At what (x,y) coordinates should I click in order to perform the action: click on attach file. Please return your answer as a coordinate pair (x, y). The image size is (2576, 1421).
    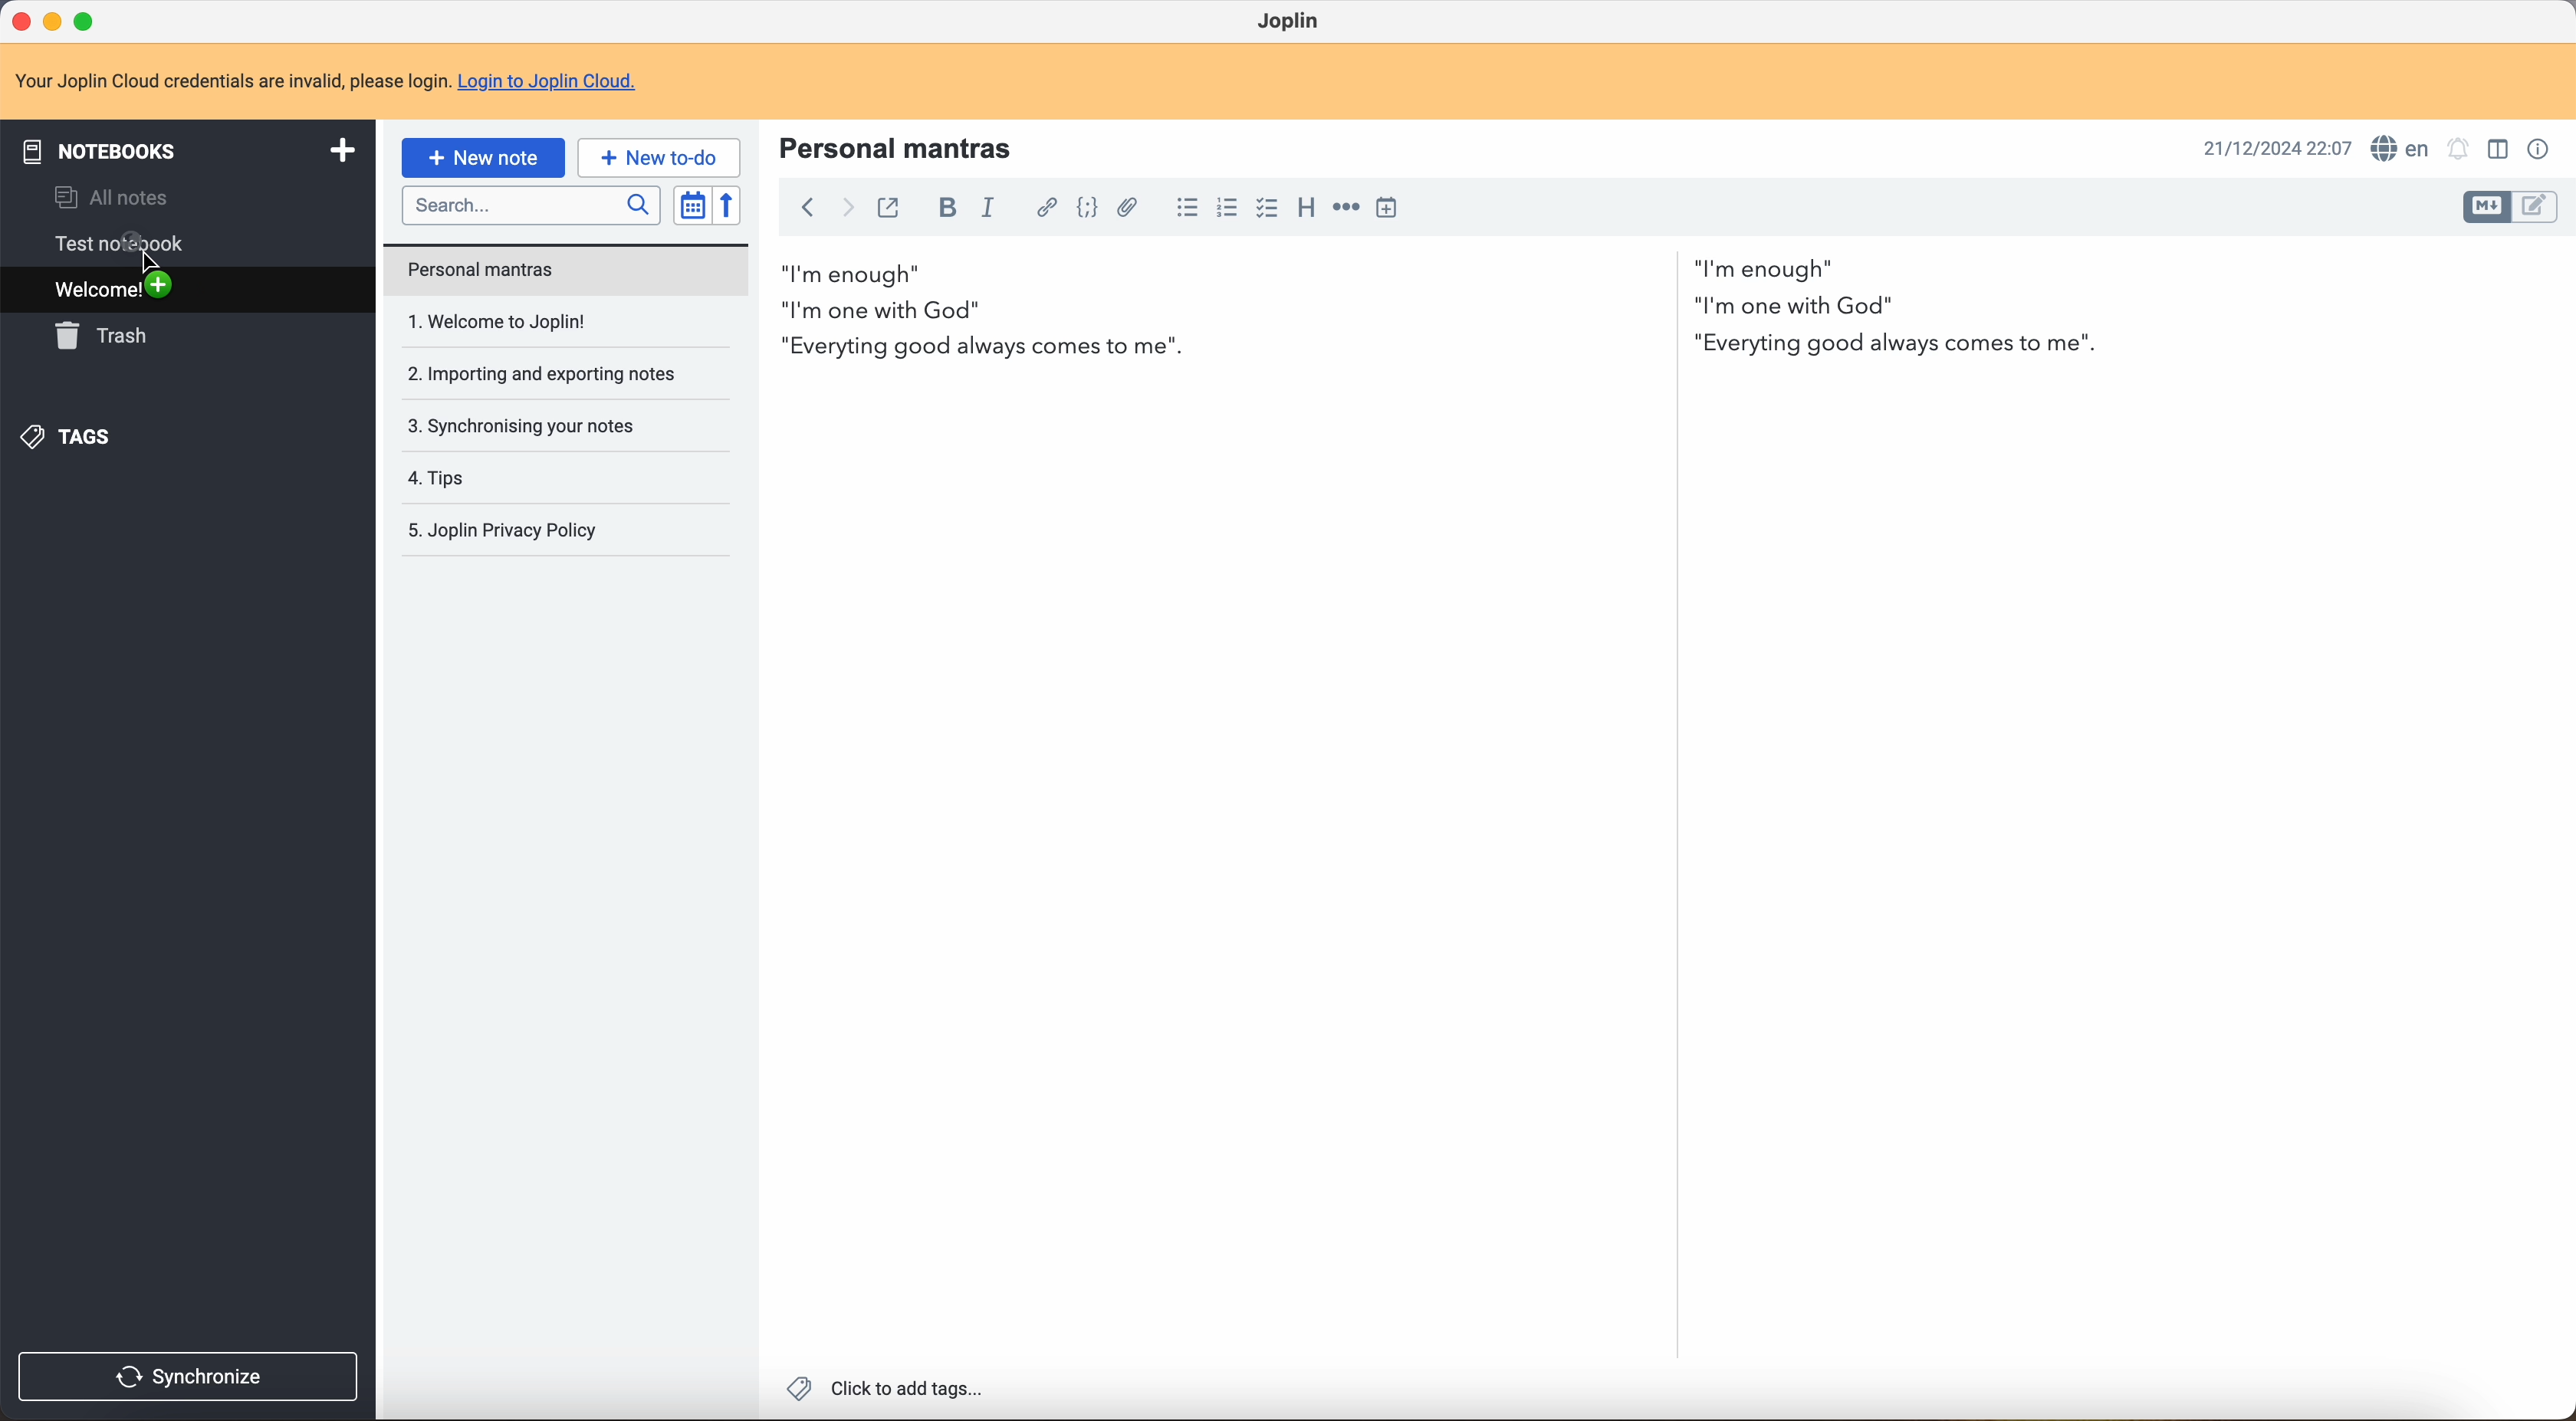
    Looking at the image, I should click on (1130, 209).